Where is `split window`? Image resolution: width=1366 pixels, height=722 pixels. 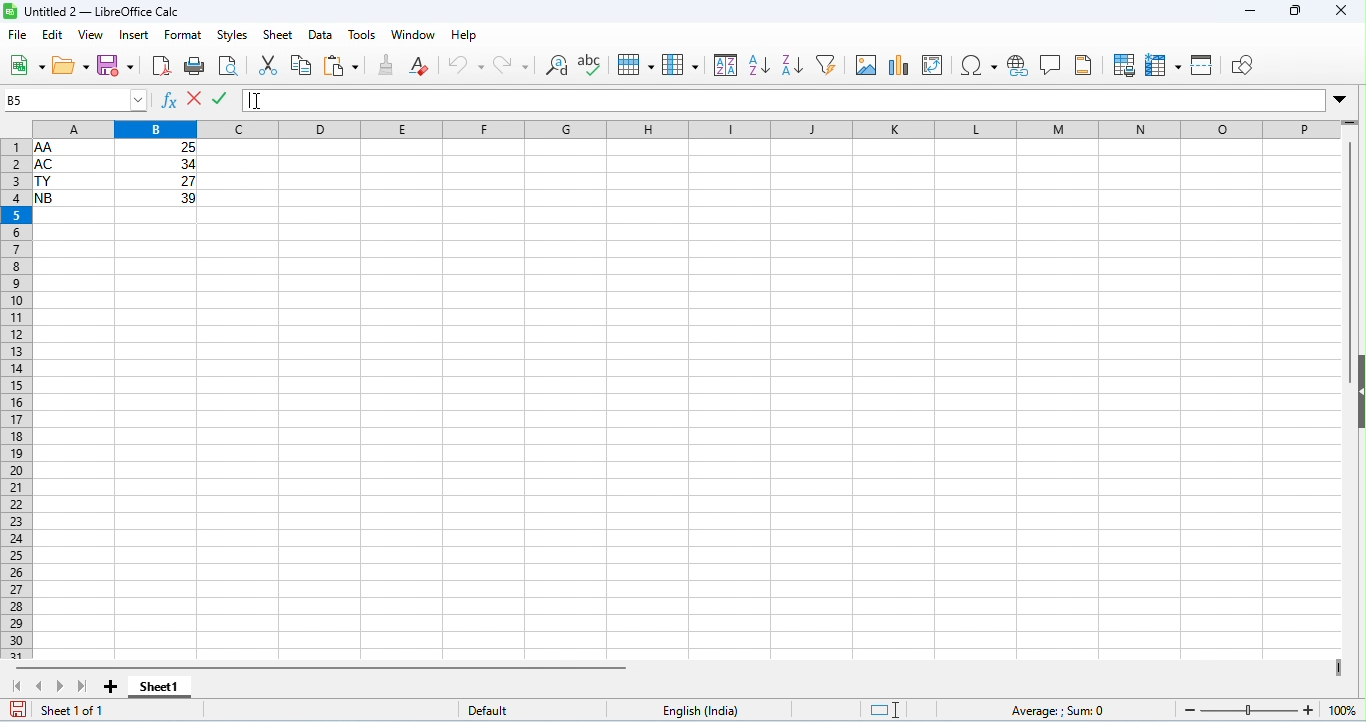 split window is located at coordinates (1204, 65).